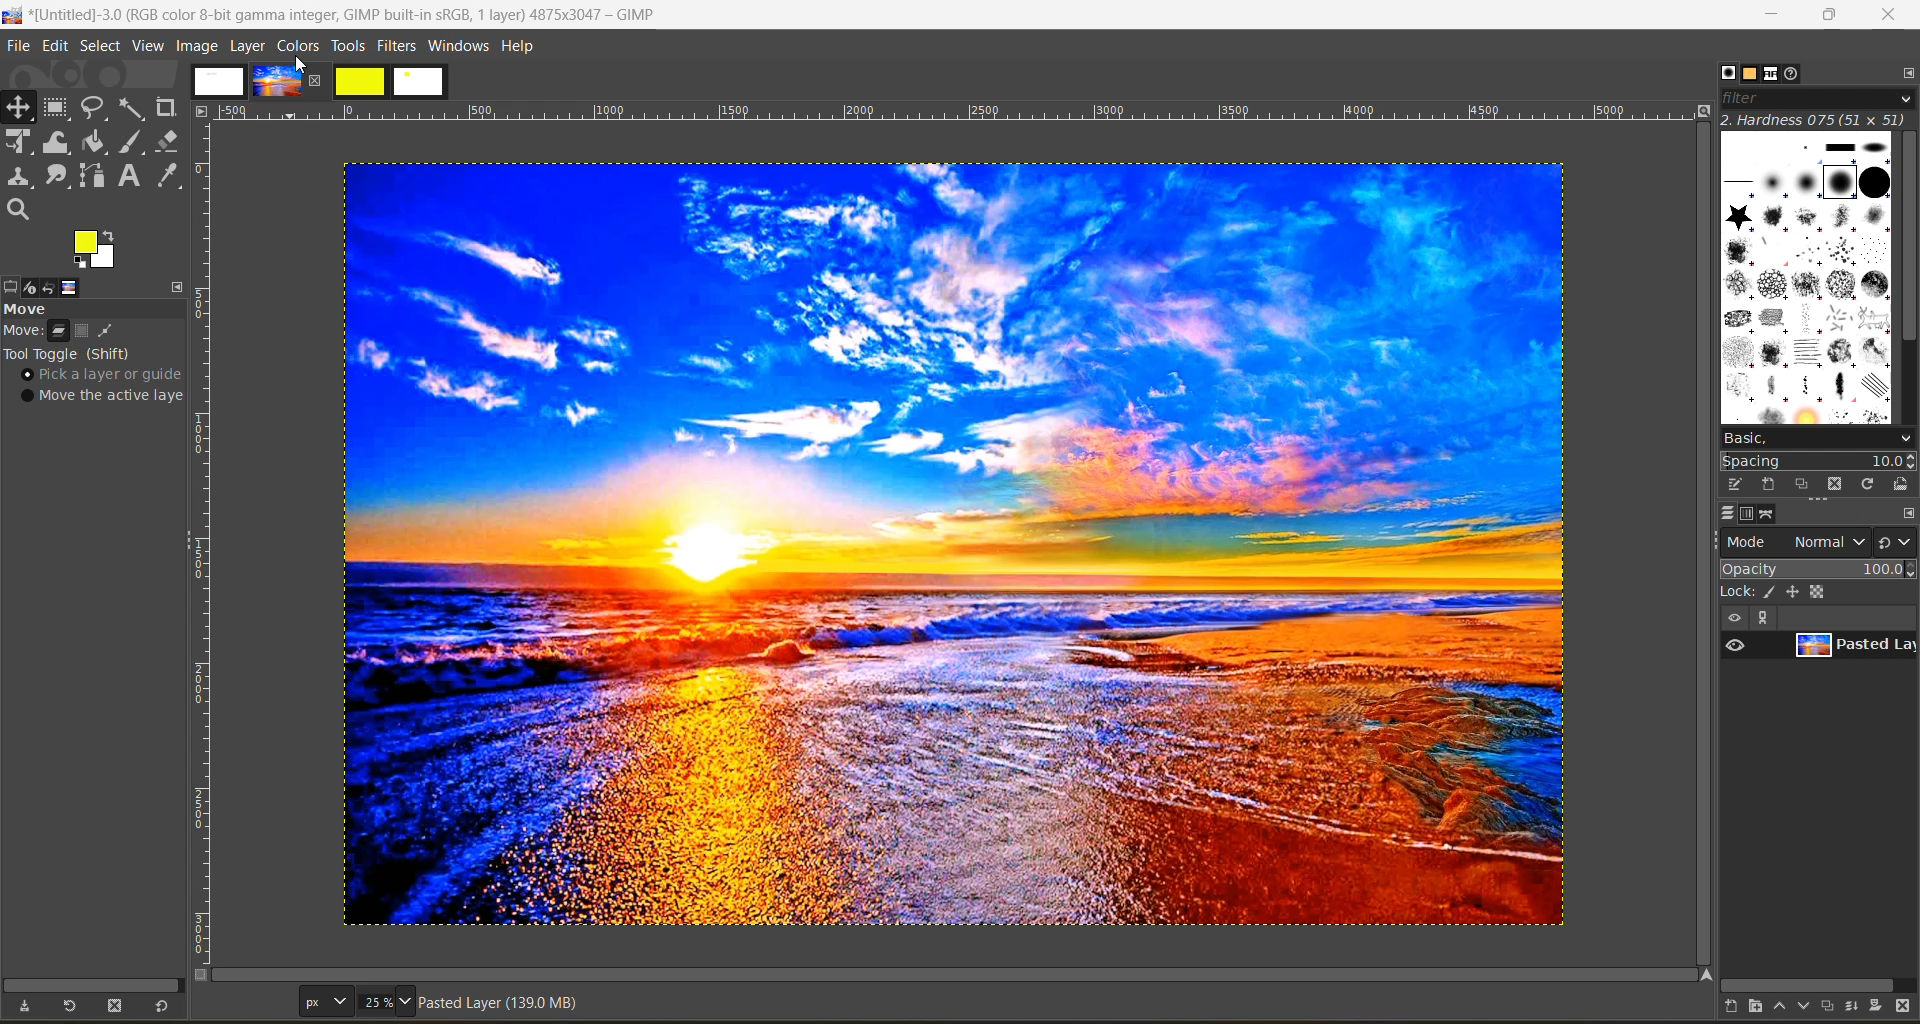 The image size is (1920, 1024). Describe the element at coordinates (100, 161) in the screenshot. I see `tools` at that location.